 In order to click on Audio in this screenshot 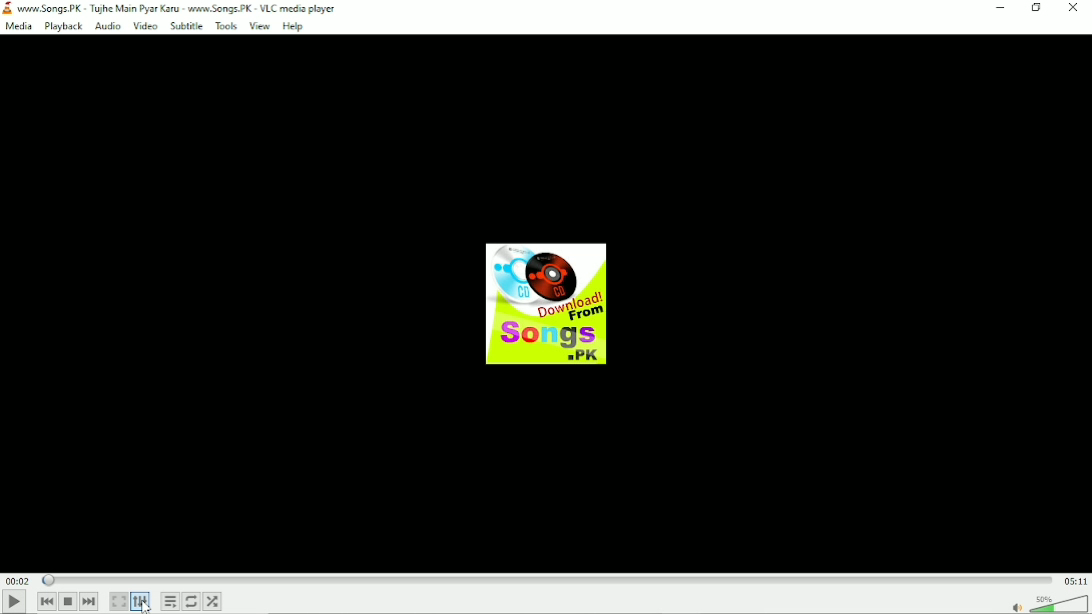, I will do `click(108, 27)`.